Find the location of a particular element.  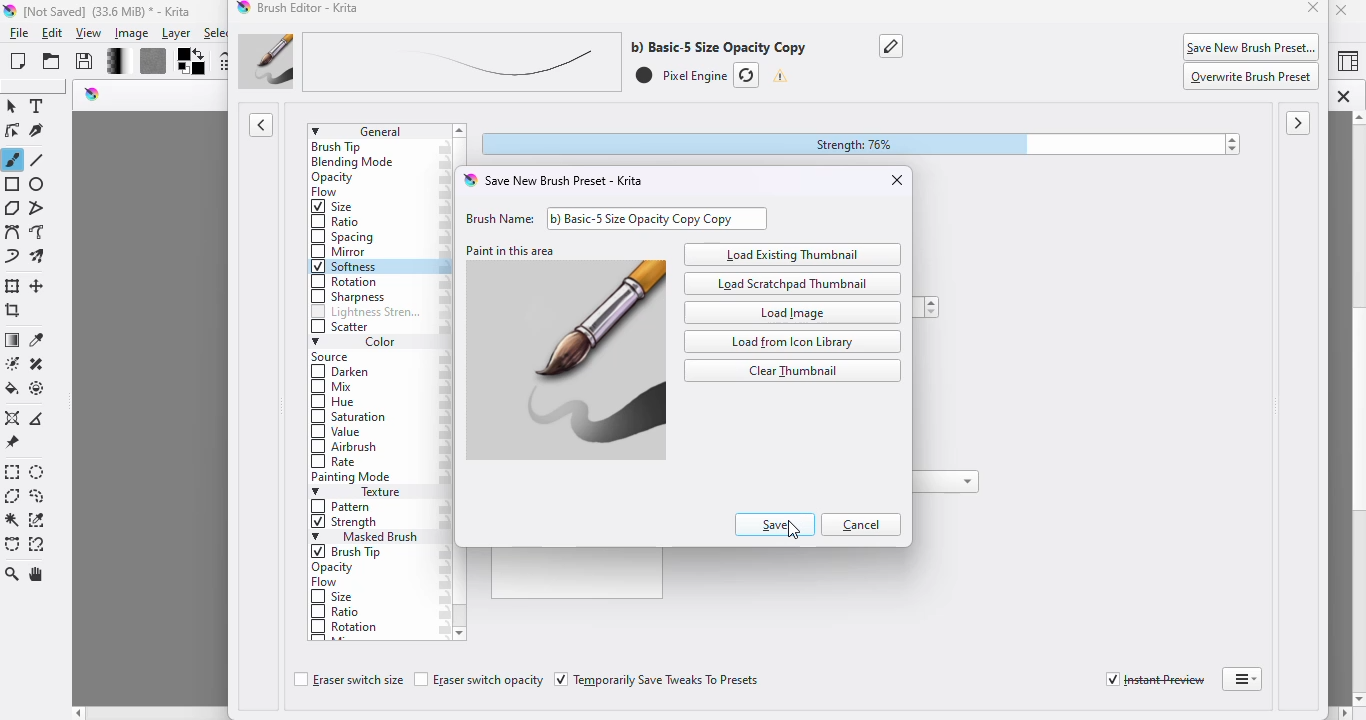

logo is located at coordinates (468, 180).